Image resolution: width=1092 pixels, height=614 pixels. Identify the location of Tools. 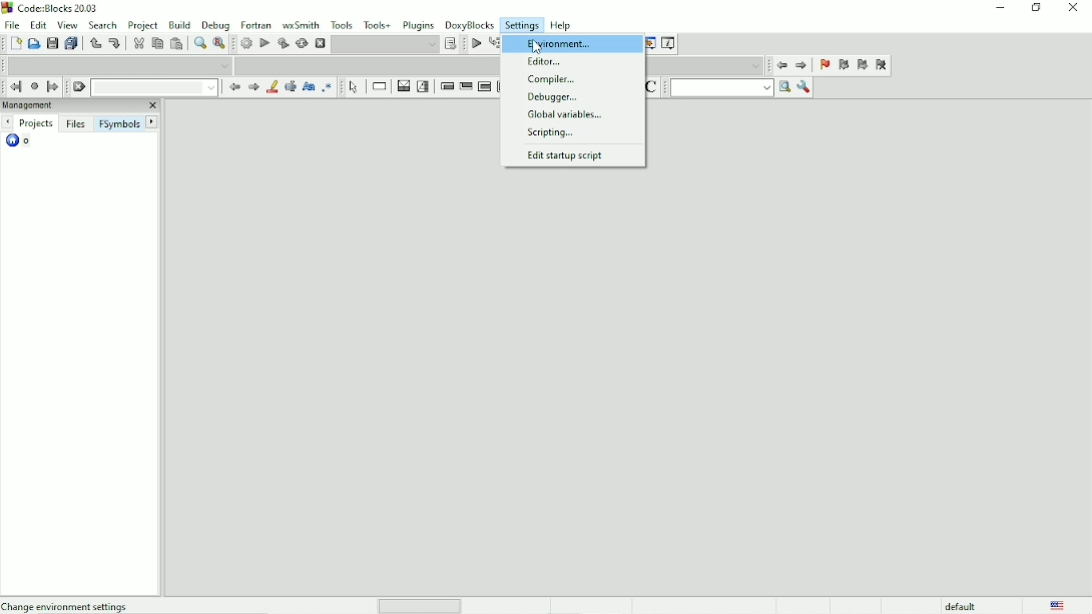
(342, 25).